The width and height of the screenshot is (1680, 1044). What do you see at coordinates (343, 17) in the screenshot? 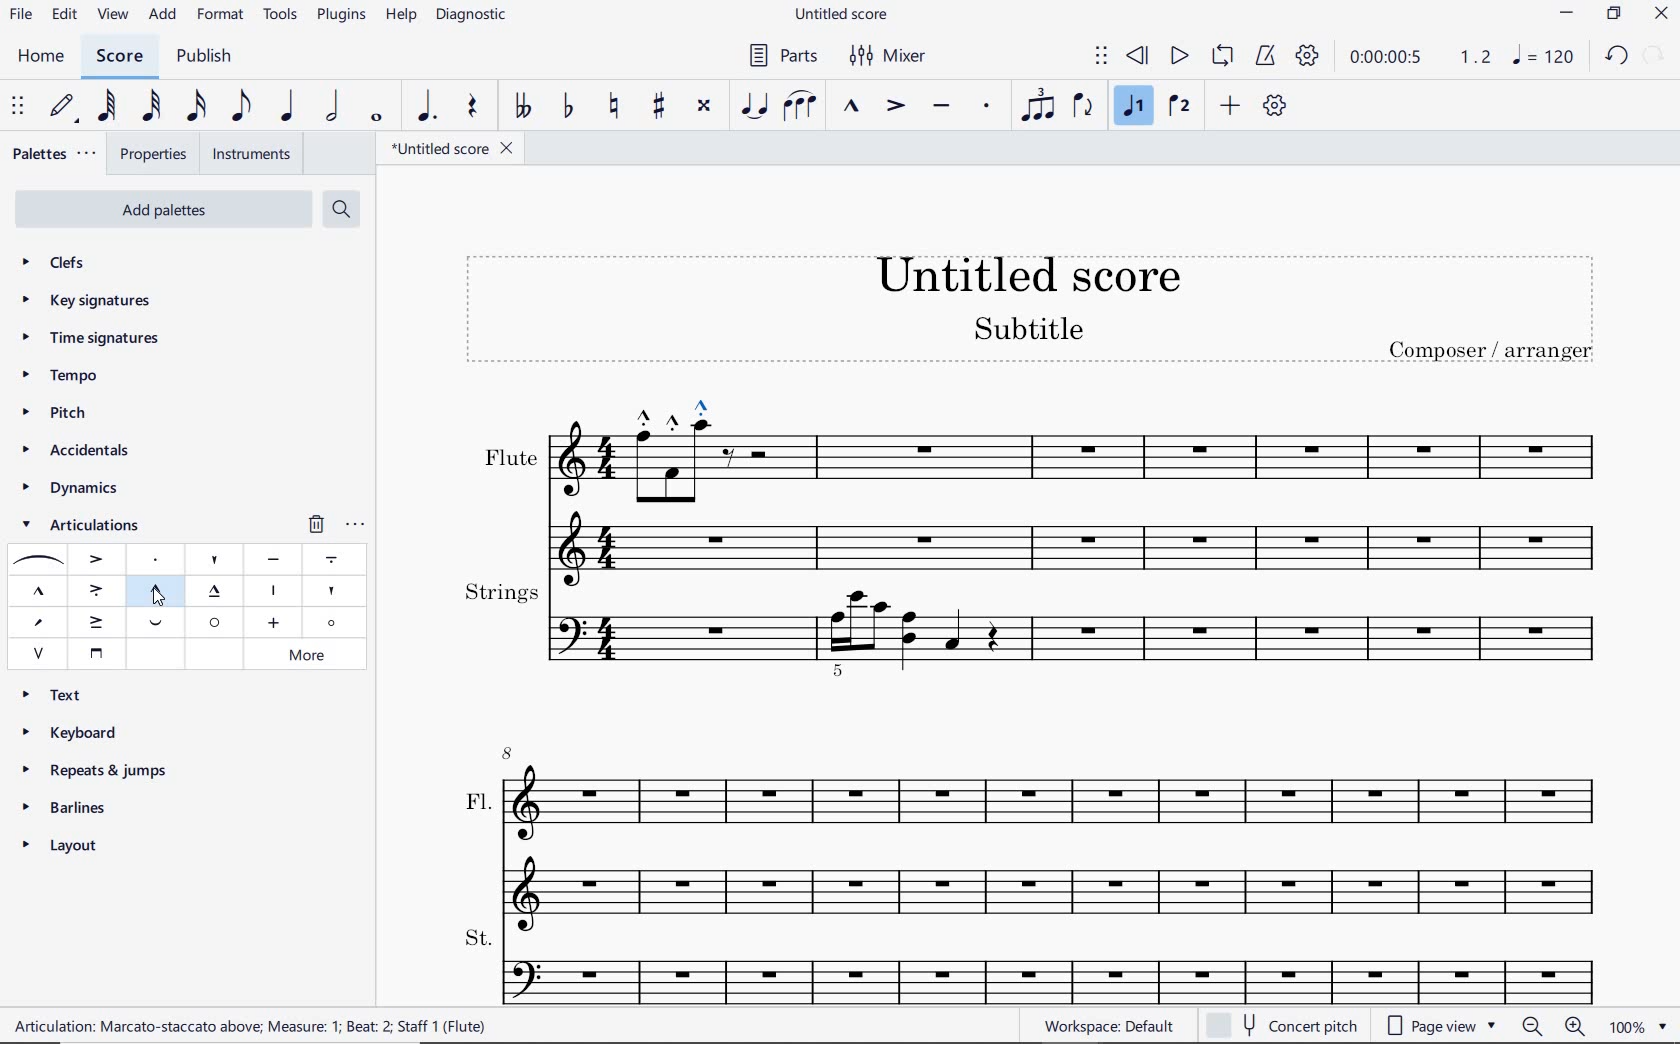
I see `PLUGINS` at bounding box center [343, 17].